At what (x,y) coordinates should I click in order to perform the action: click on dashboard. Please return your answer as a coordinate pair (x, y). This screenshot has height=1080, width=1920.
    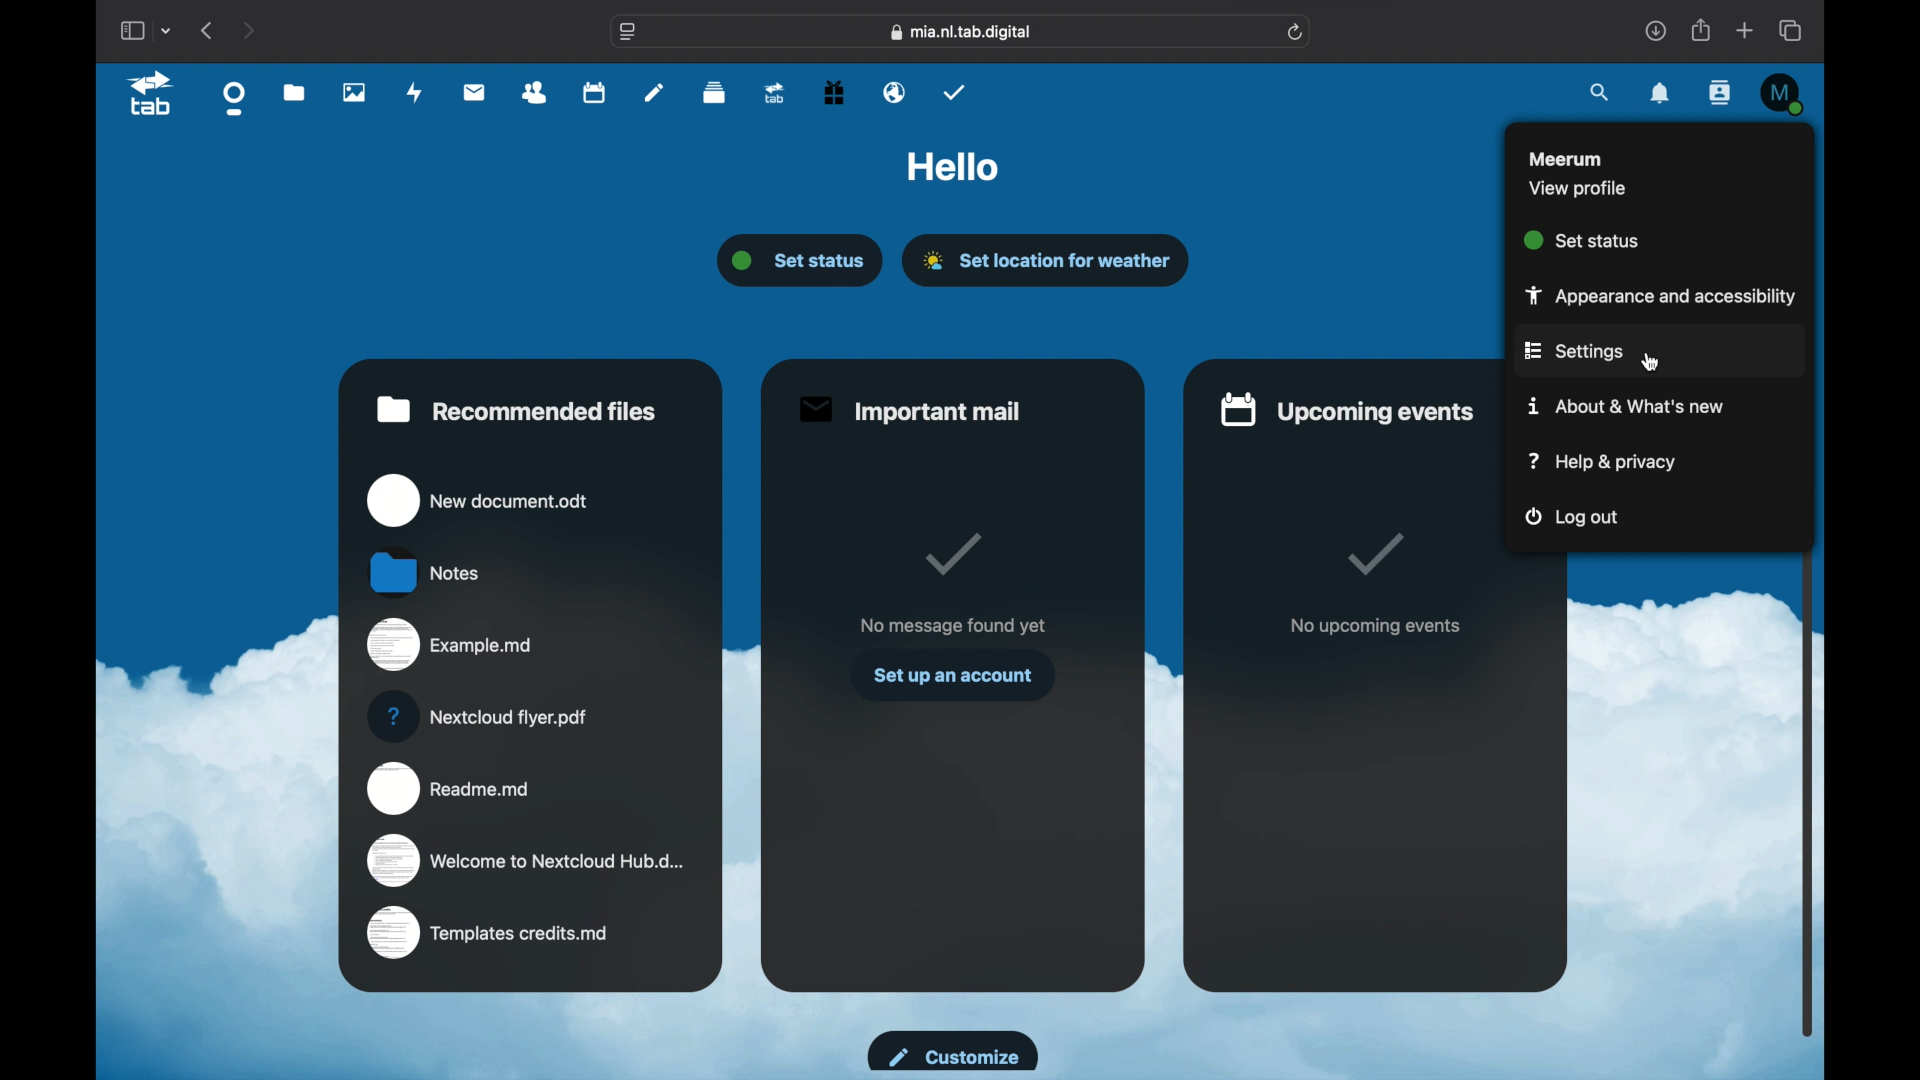
    Looking at the image, I should click on (235, 98).